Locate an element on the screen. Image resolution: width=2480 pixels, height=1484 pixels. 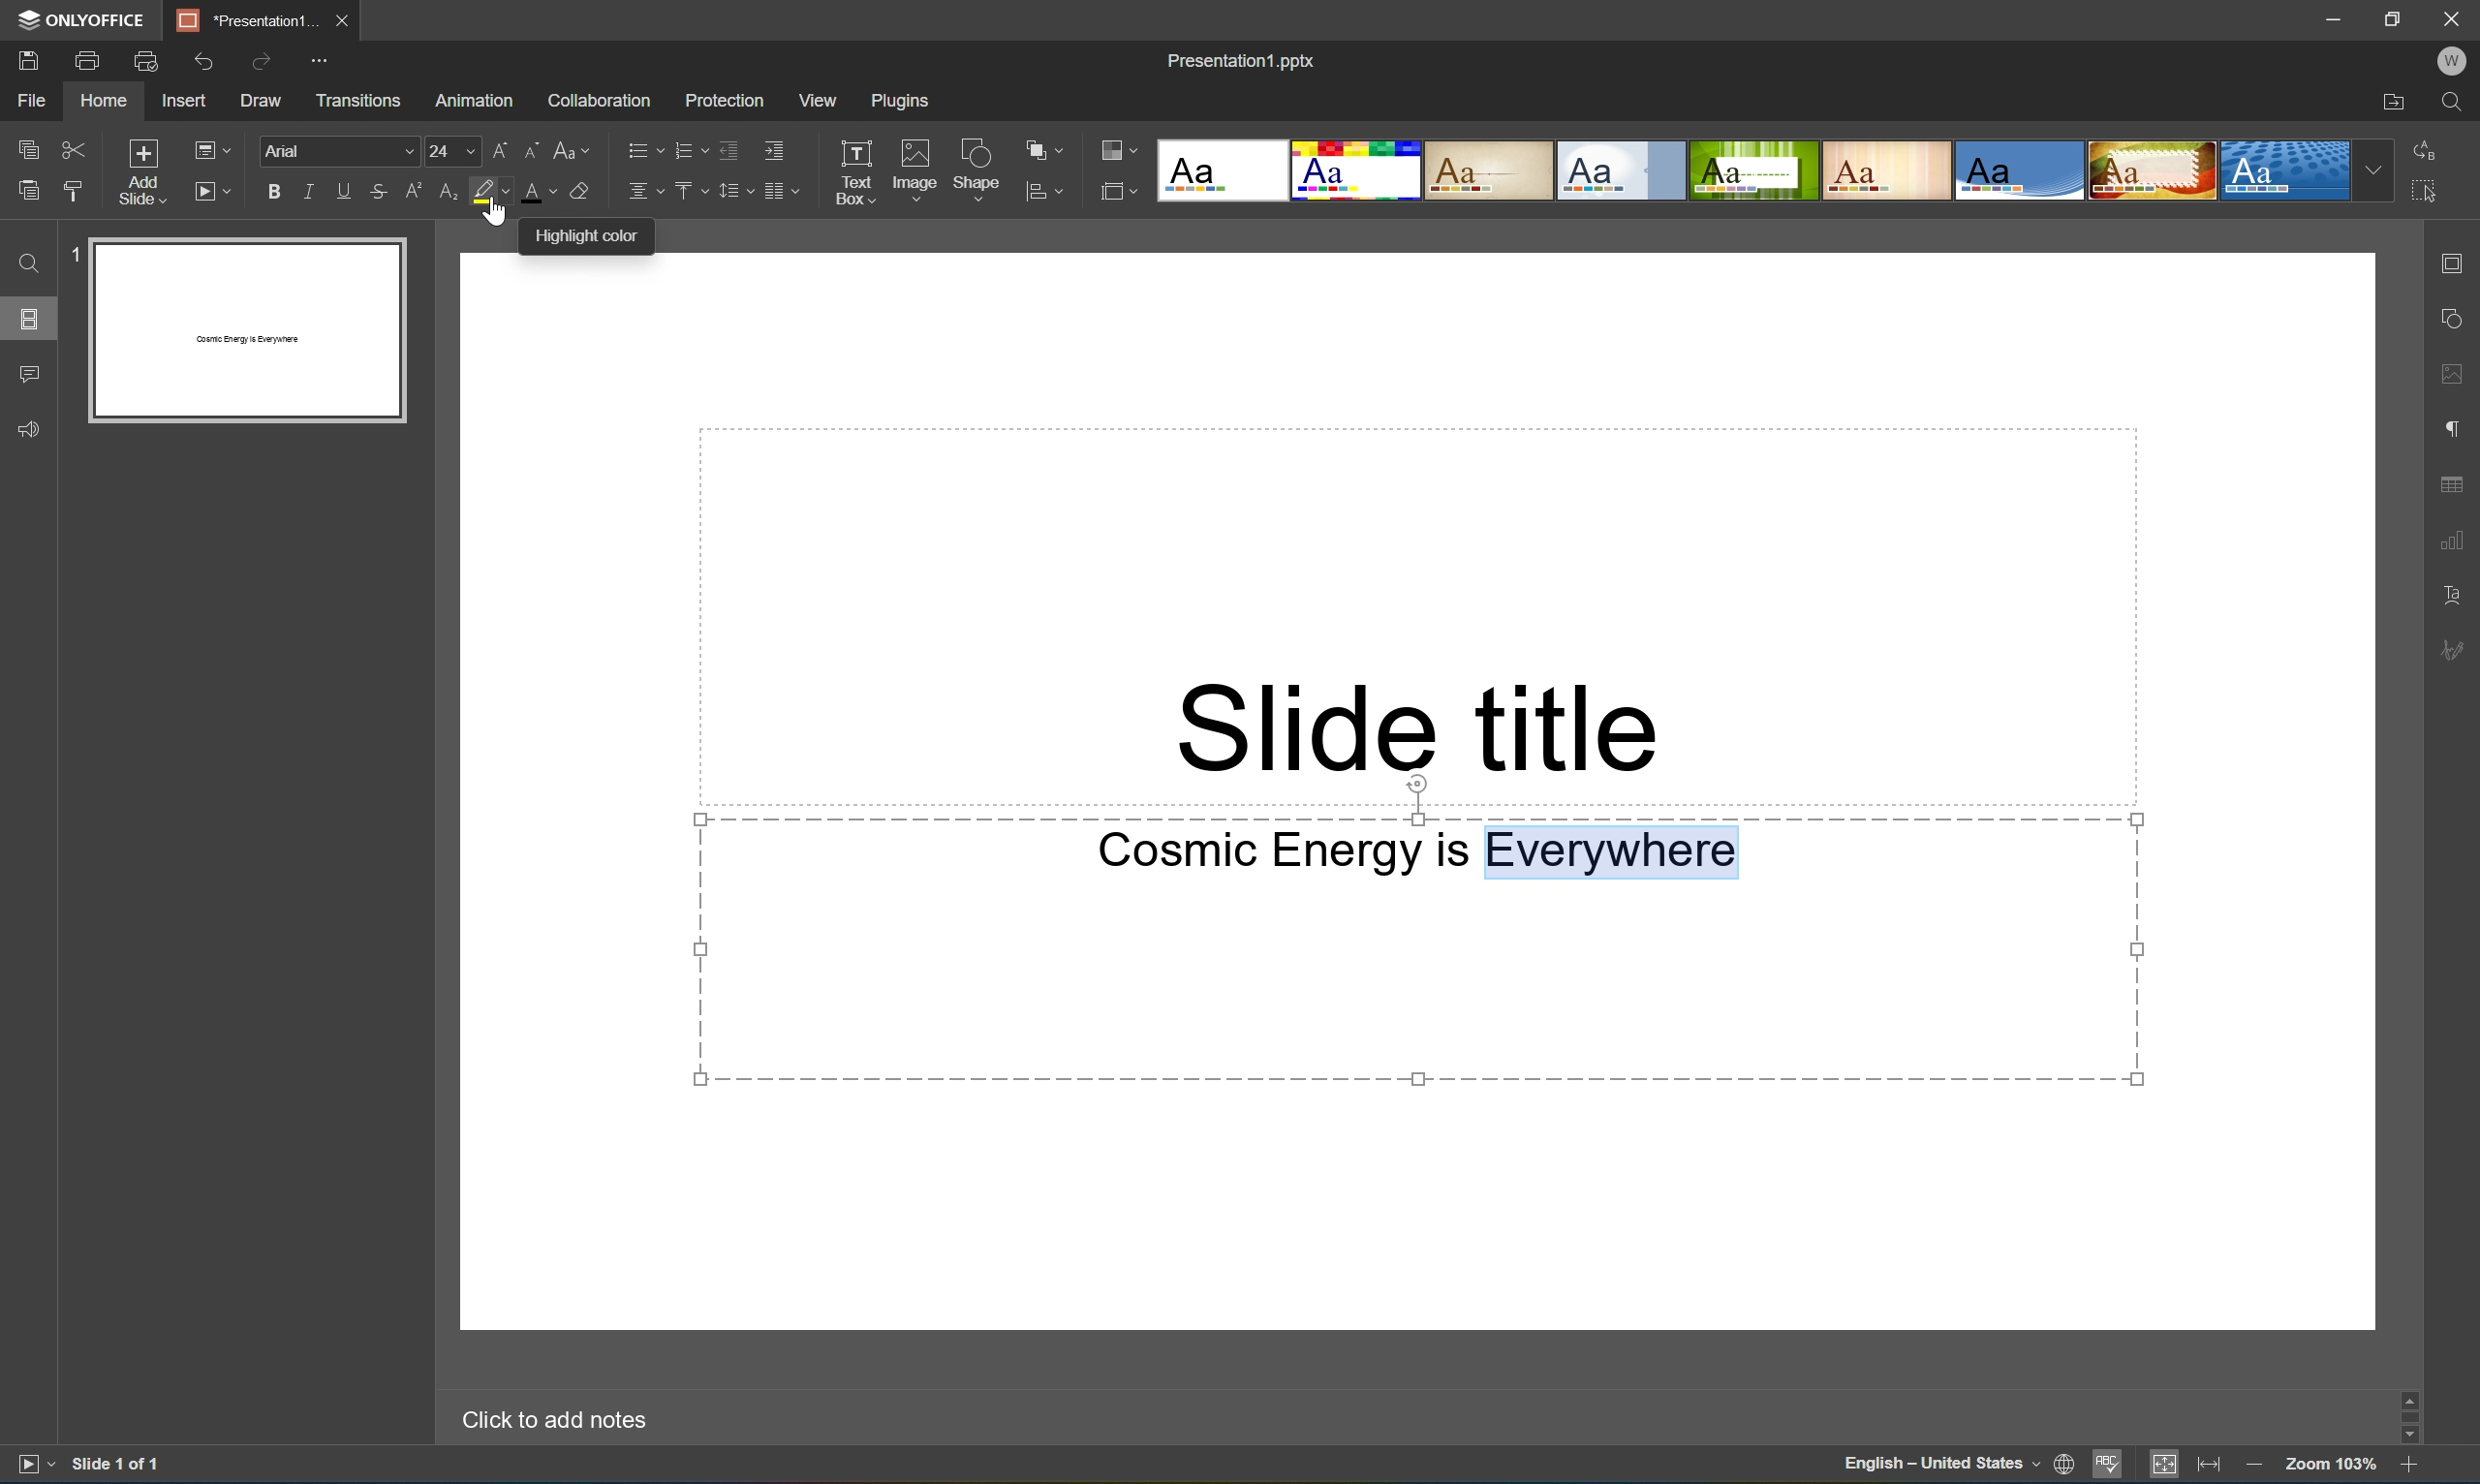
Select slide layout is located at coordinates (1119, 191).